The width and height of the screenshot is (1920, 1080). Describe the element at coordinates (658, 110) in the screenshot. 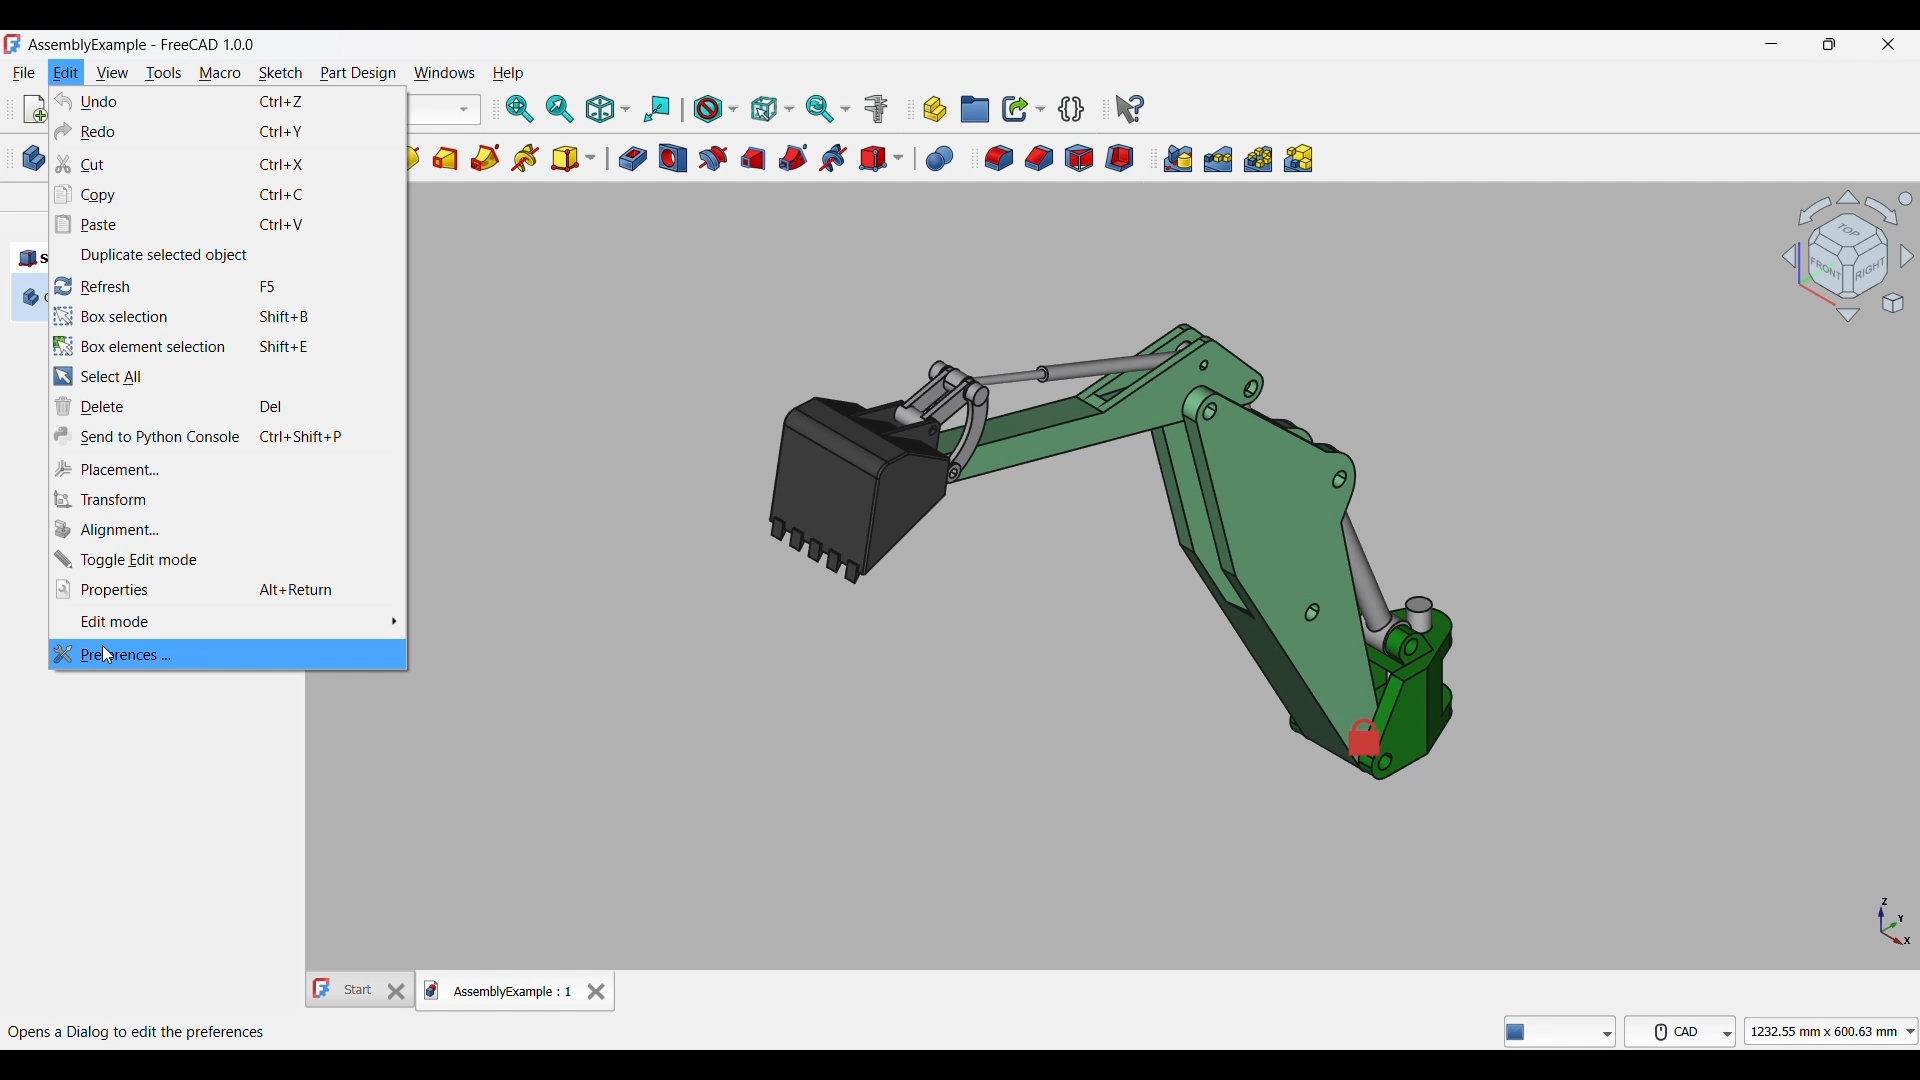

I see `Align to selection` at that location.